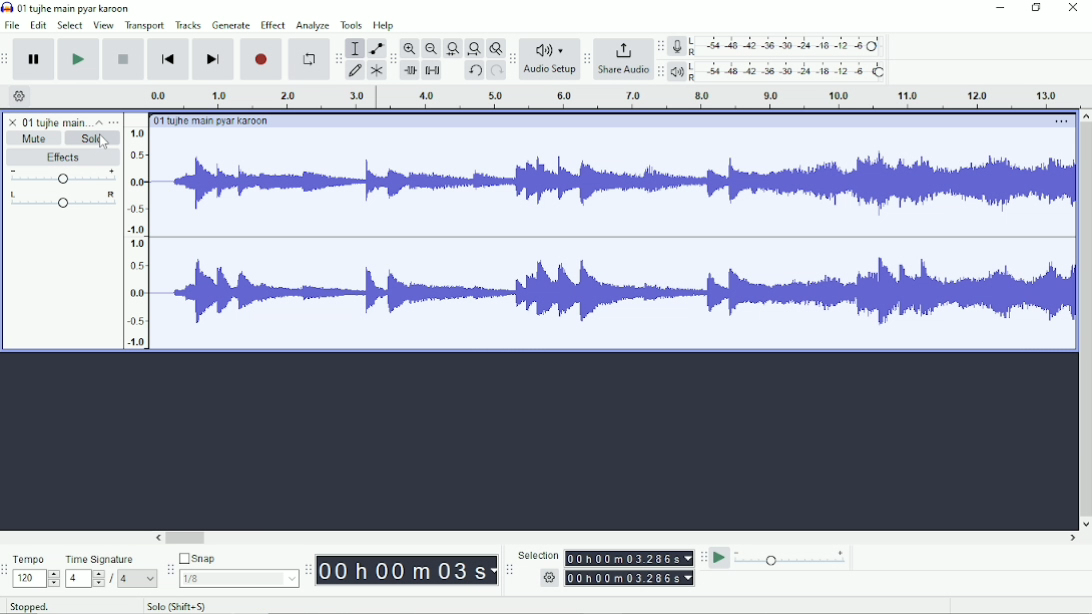 The height and width of the screenshot is (614, 1092). I want to click on , so click(139, 578).